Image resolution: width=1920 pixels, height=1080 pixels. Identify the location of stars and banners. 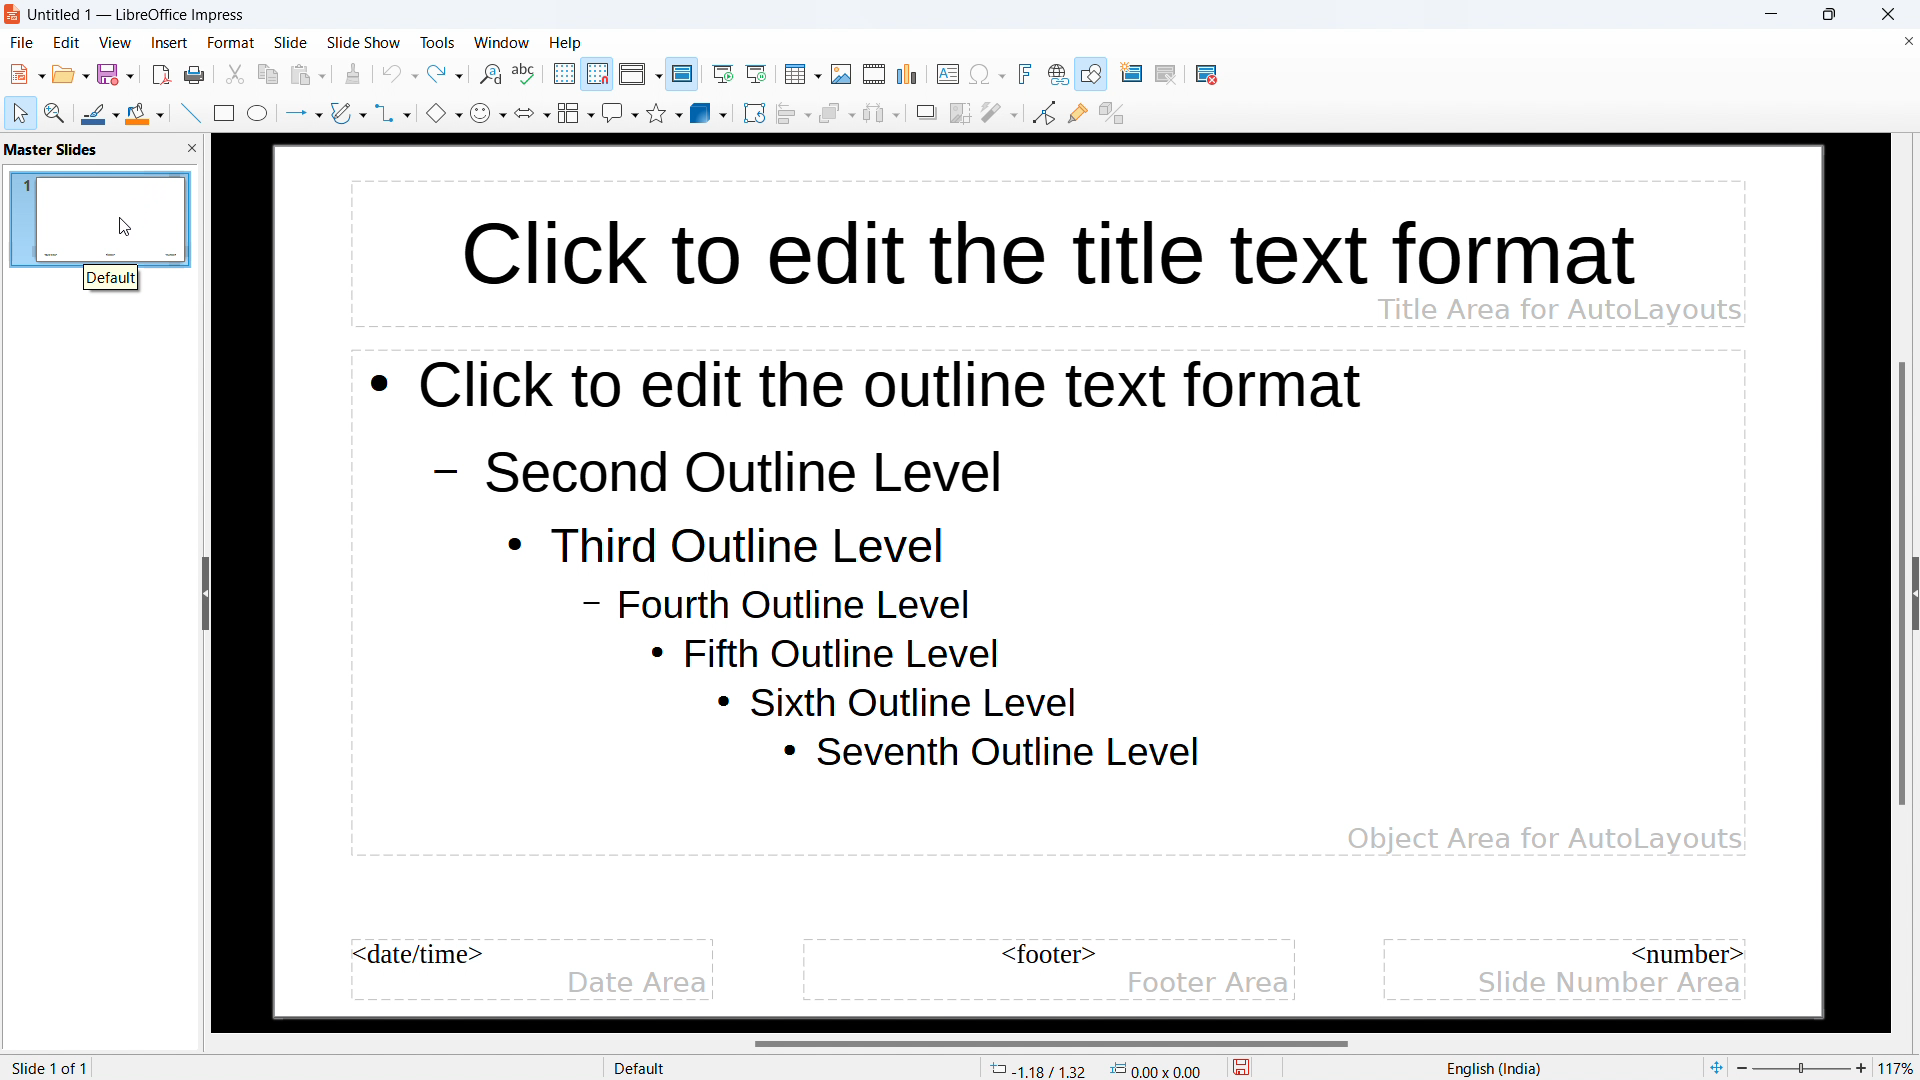
(664, 112).